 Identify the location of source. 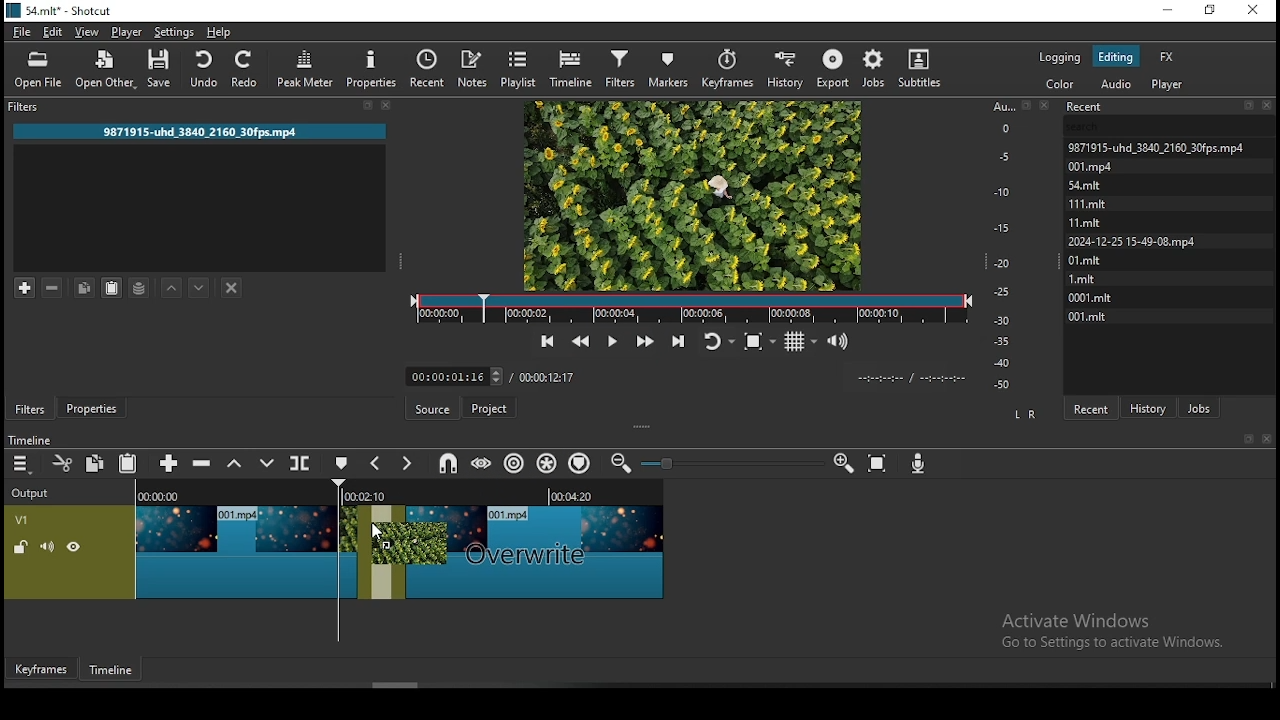
(435, 409).